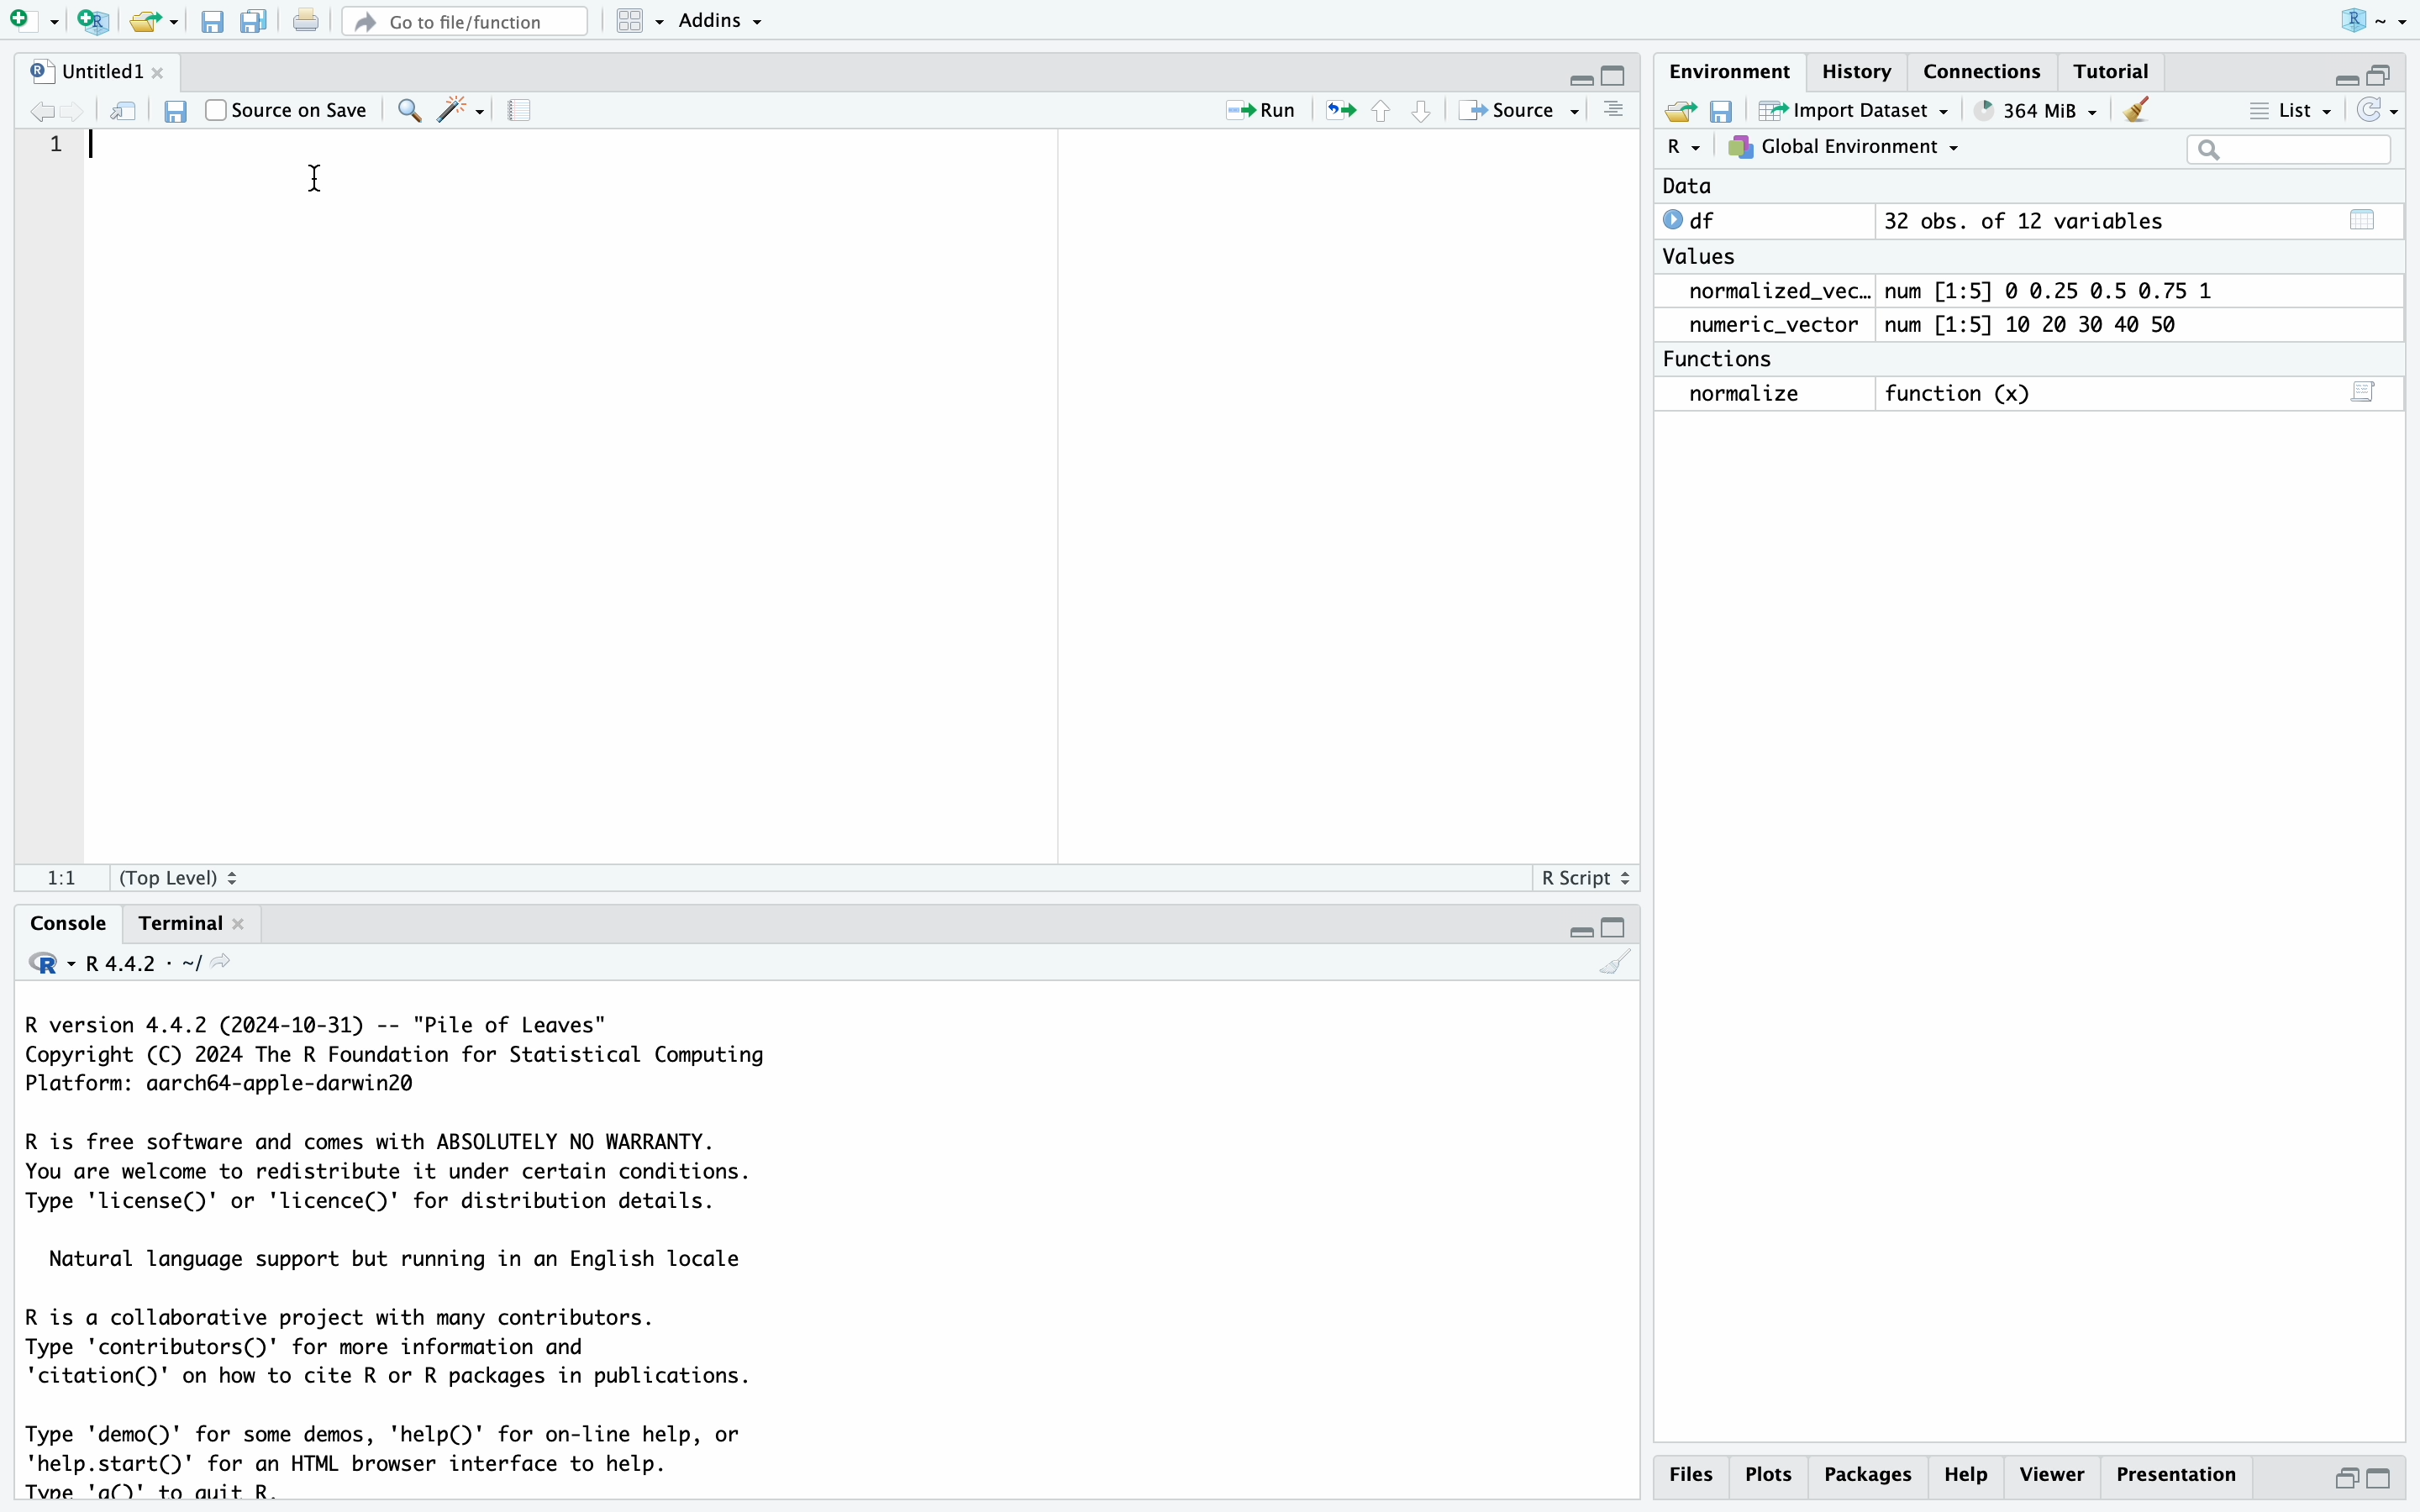  Describe the element at coordinates (2023, 223) in the screenshot. I see `32 obs. of 12 variables` at that location.